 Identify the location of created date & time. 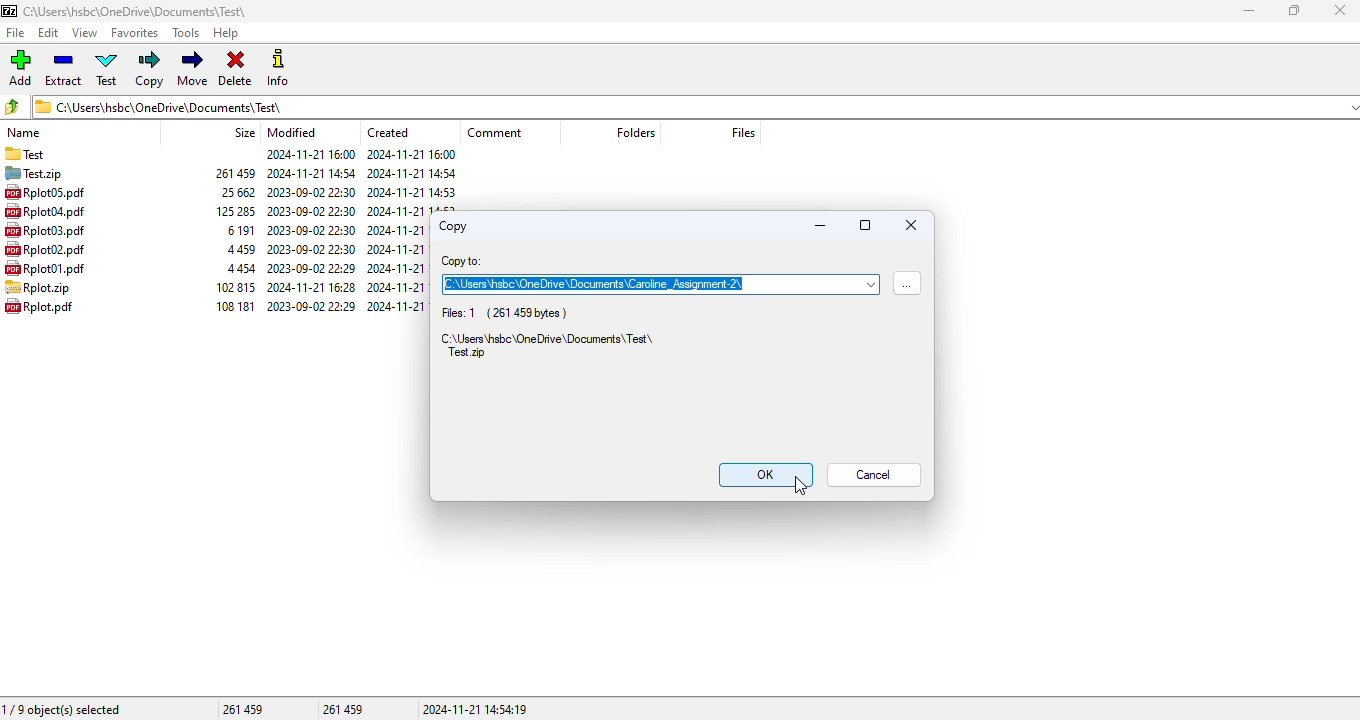
(397, 305).